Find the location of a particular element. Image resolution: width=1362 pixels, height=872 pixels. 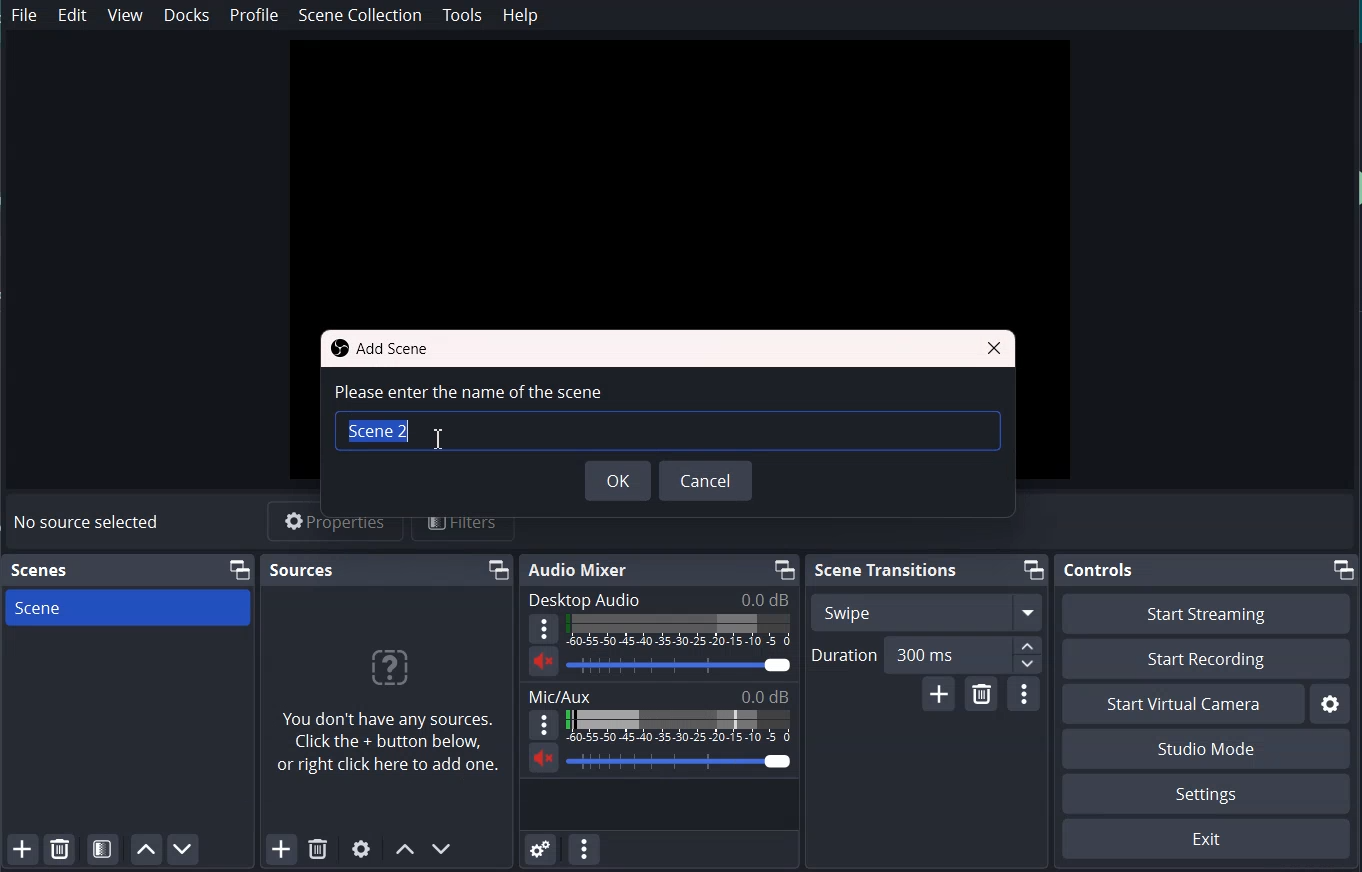

Settings is located at coordinates (1330, 703).